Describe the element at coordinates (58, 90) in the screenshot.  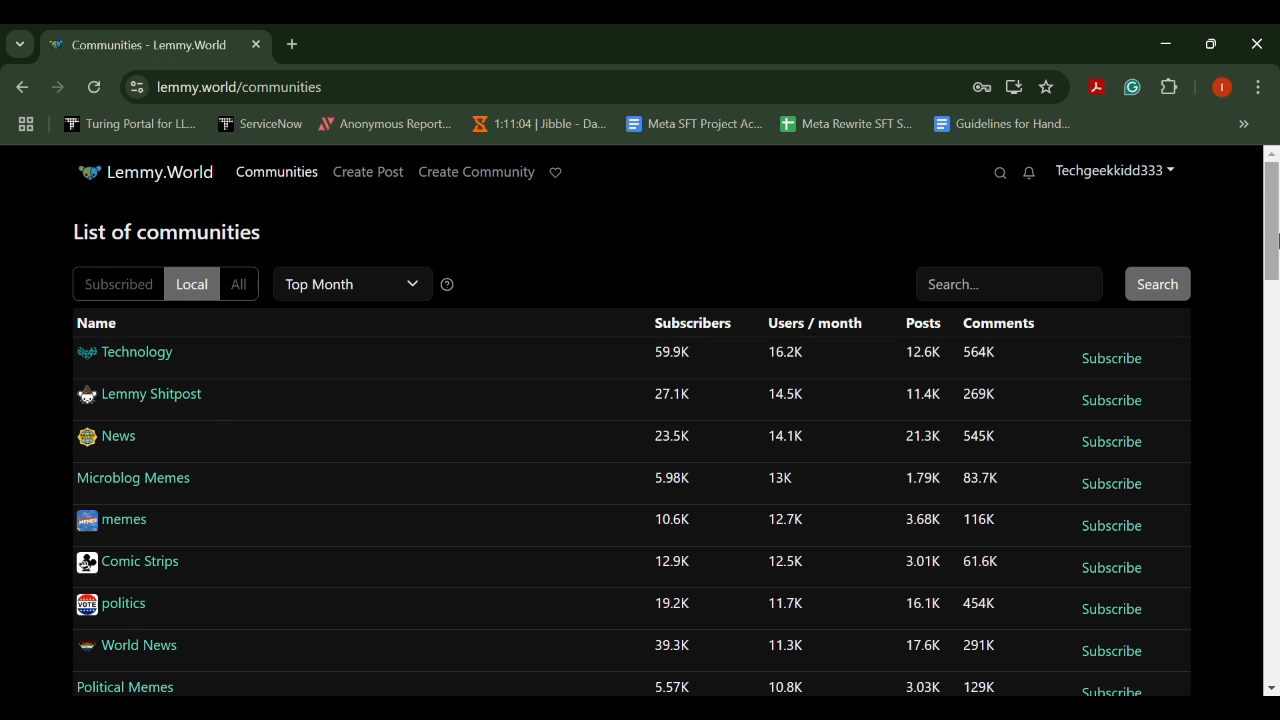
I see `Next Webpage` at that location.